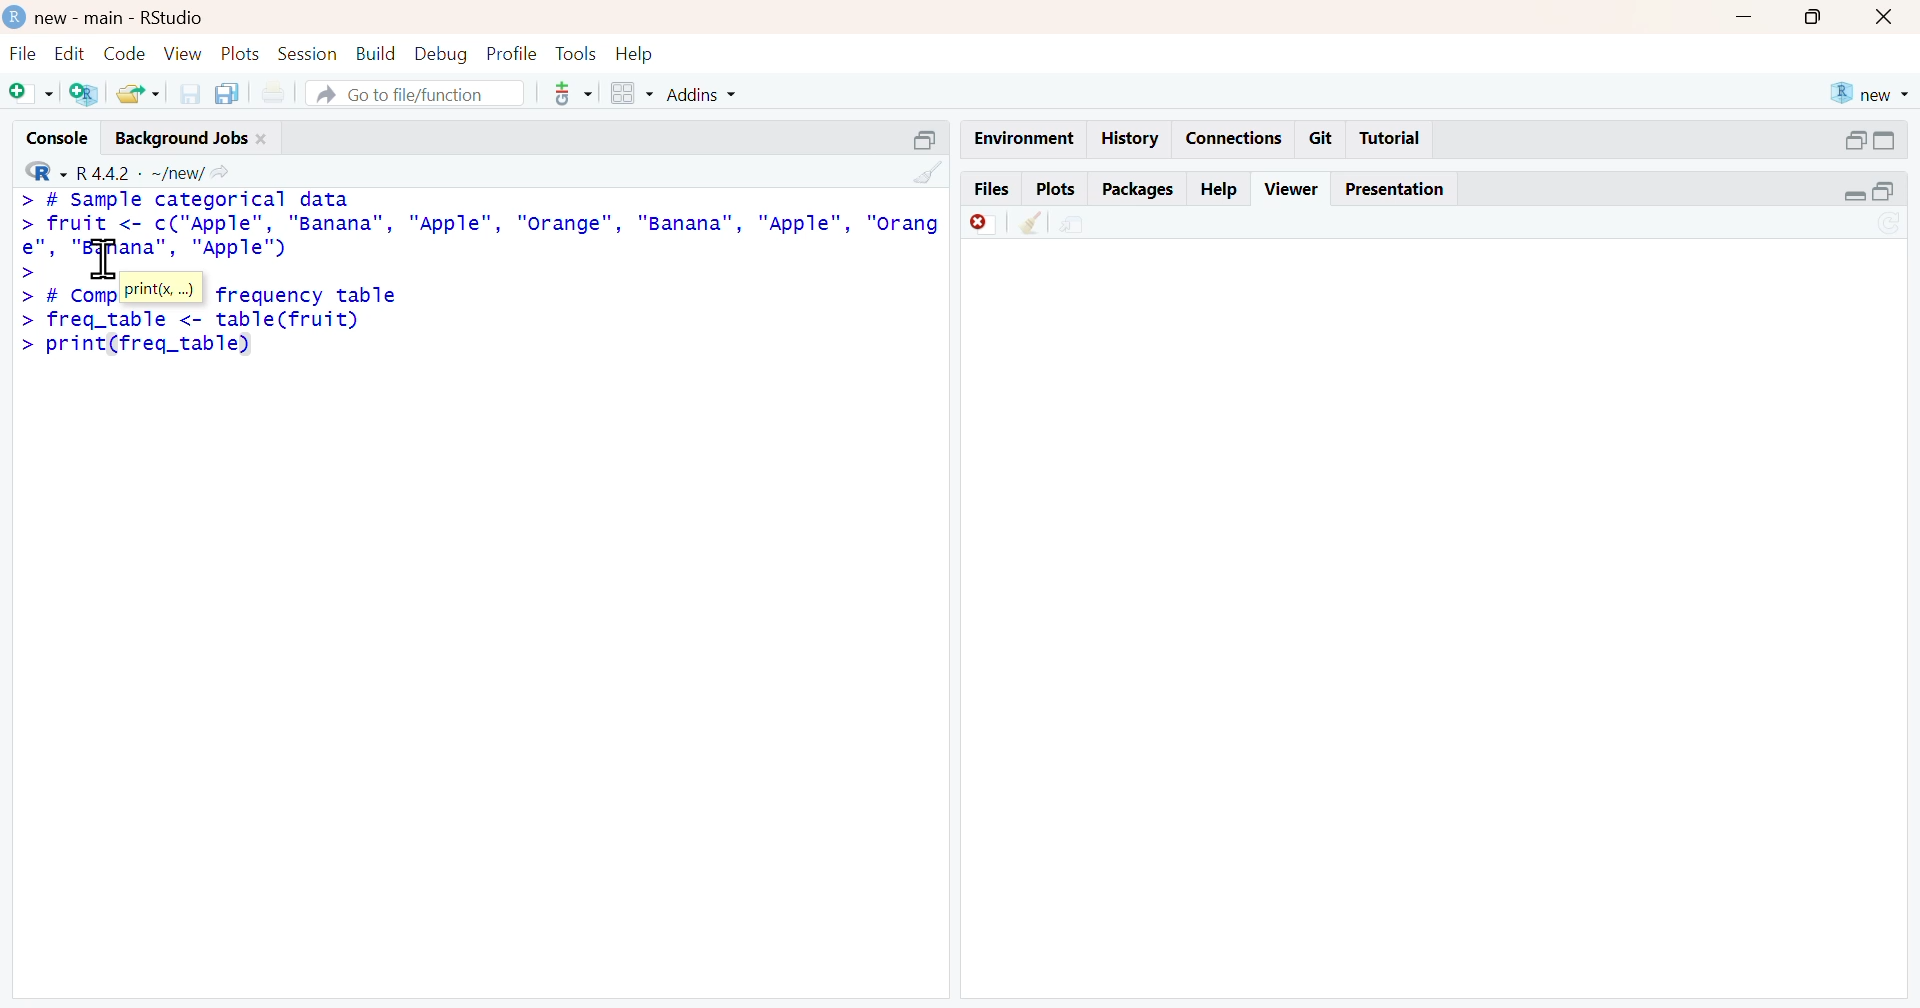  I want to click on help, so click(1222, 189).